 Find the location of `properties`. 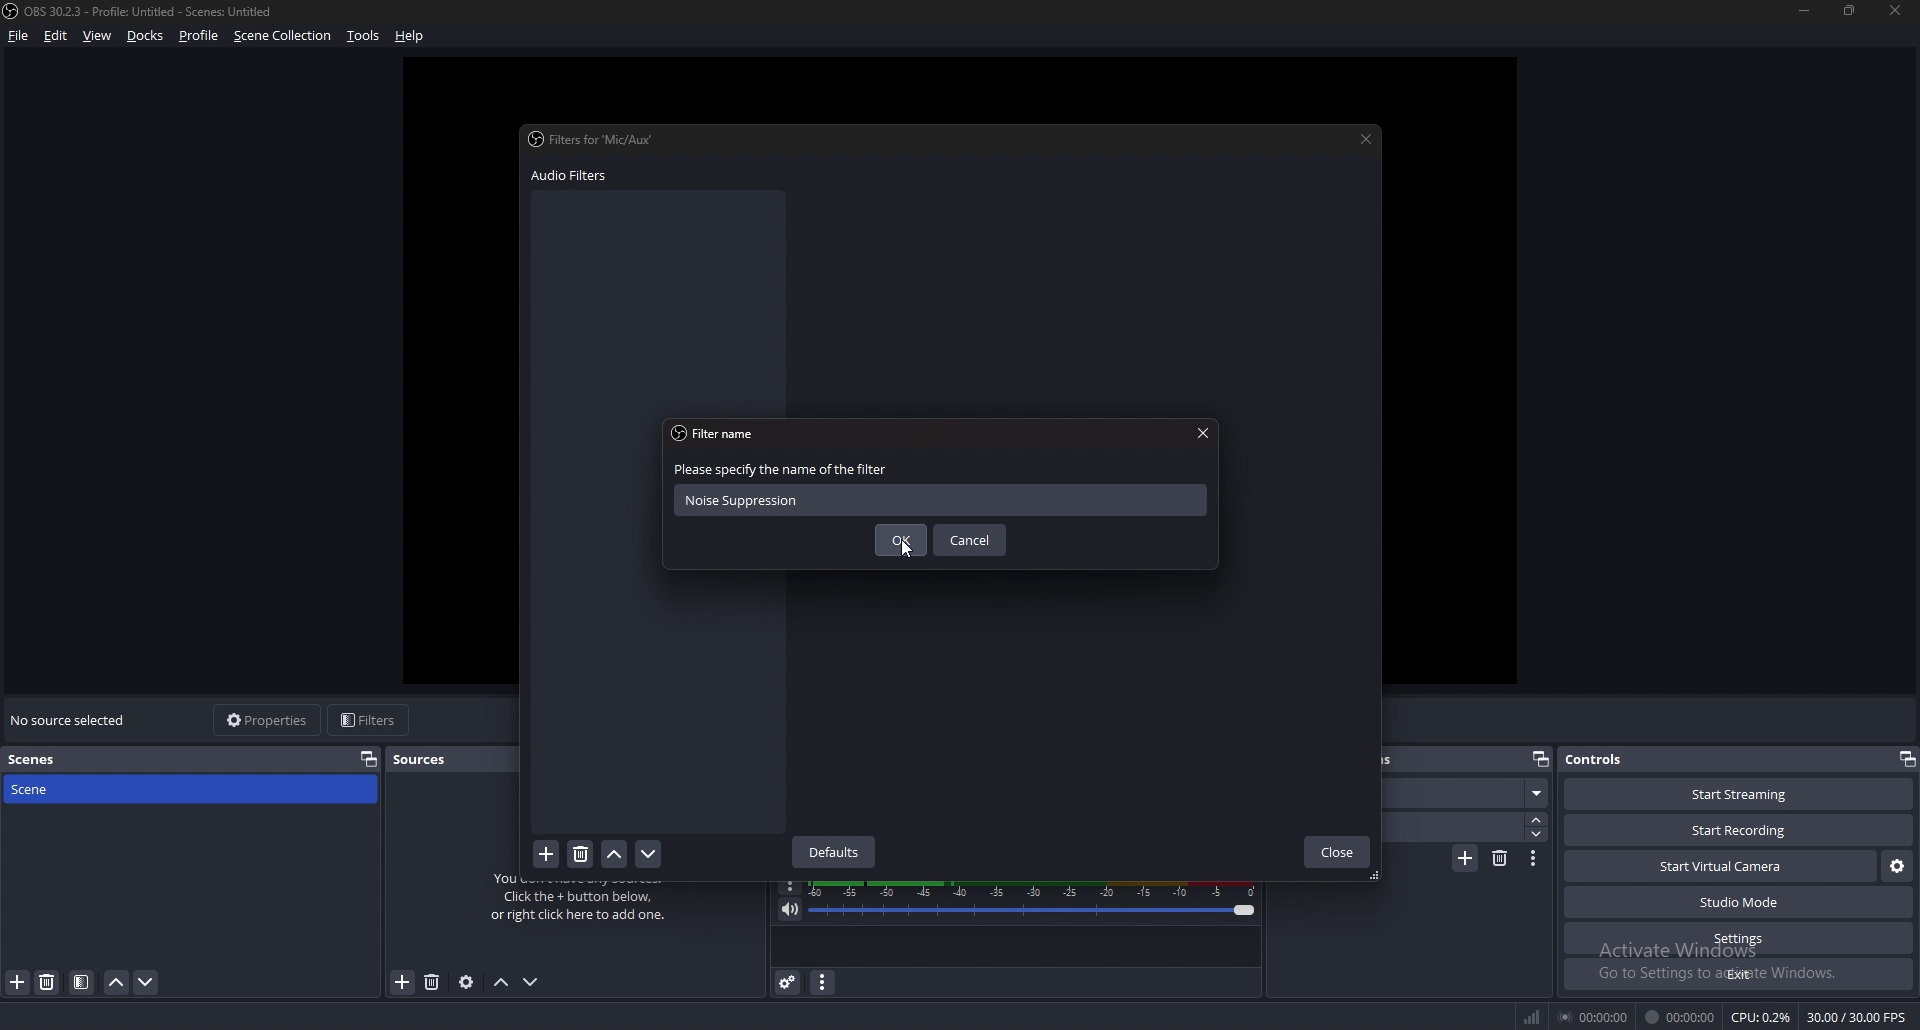

properties is located at coordinates (369, 759).